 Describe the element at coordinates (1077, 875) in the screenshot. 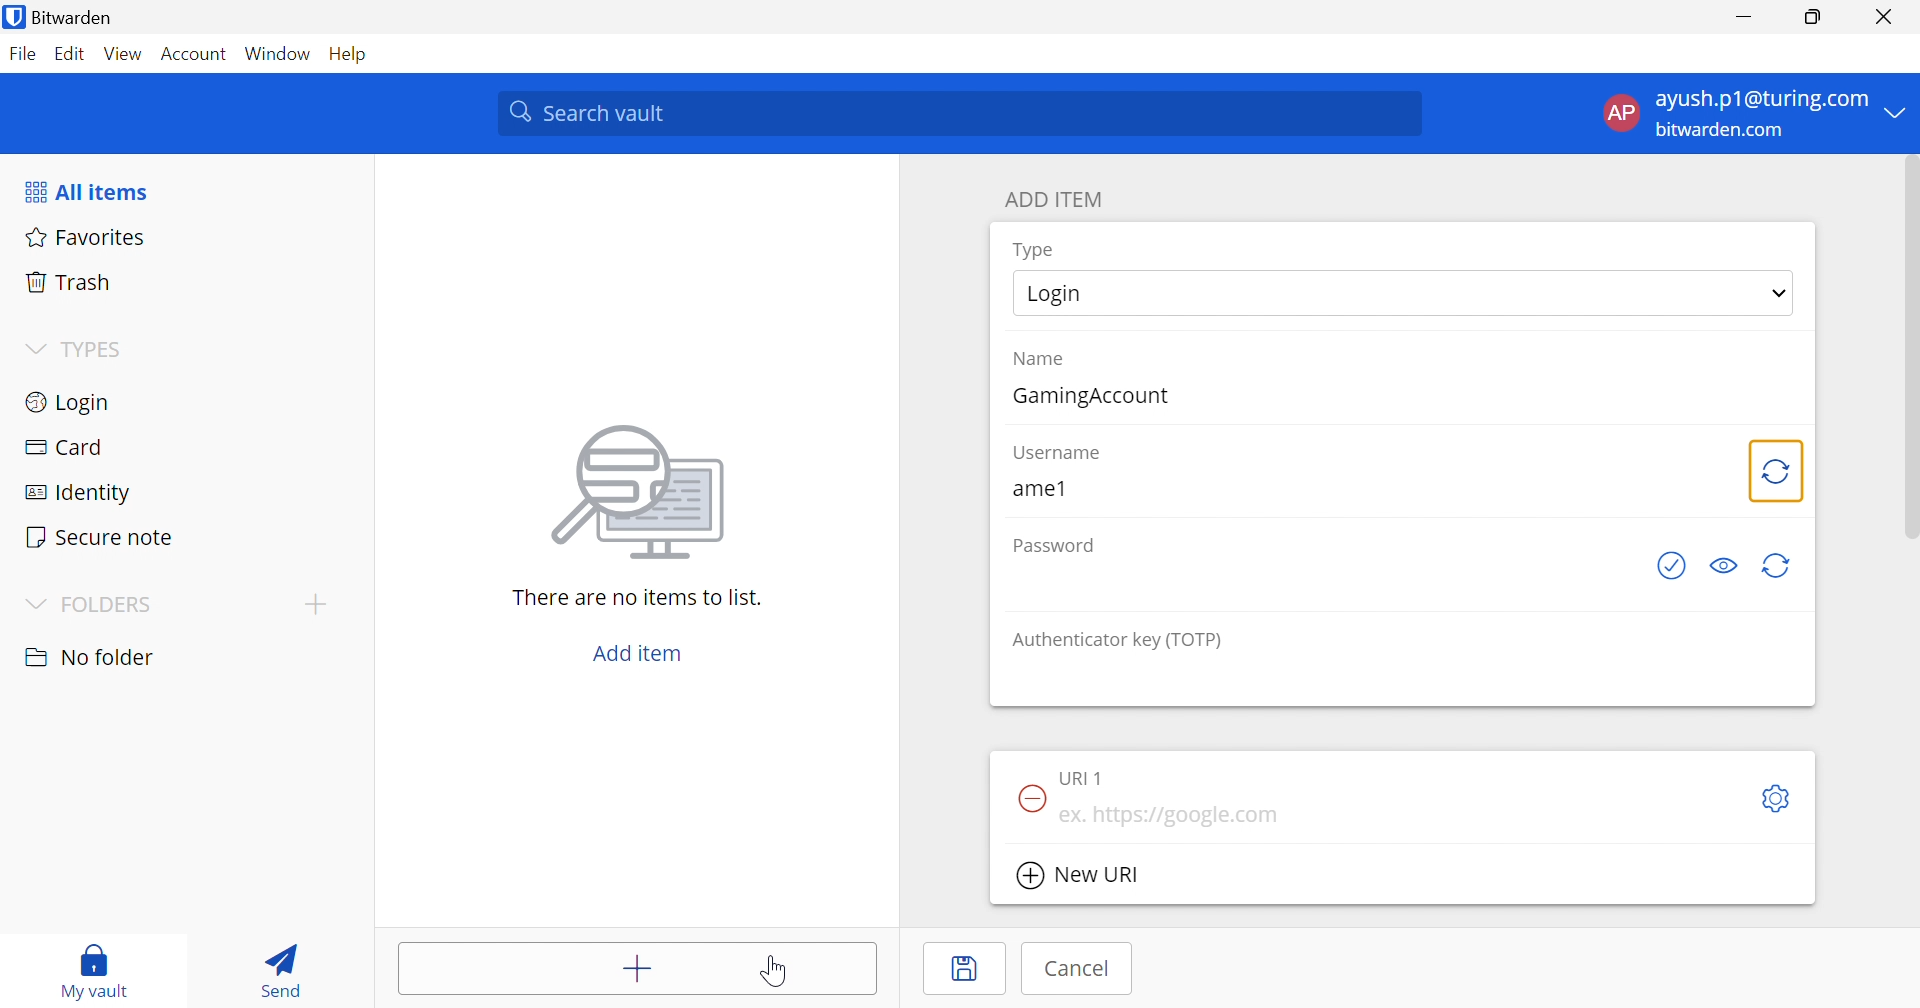

I see `New URI` at that location.